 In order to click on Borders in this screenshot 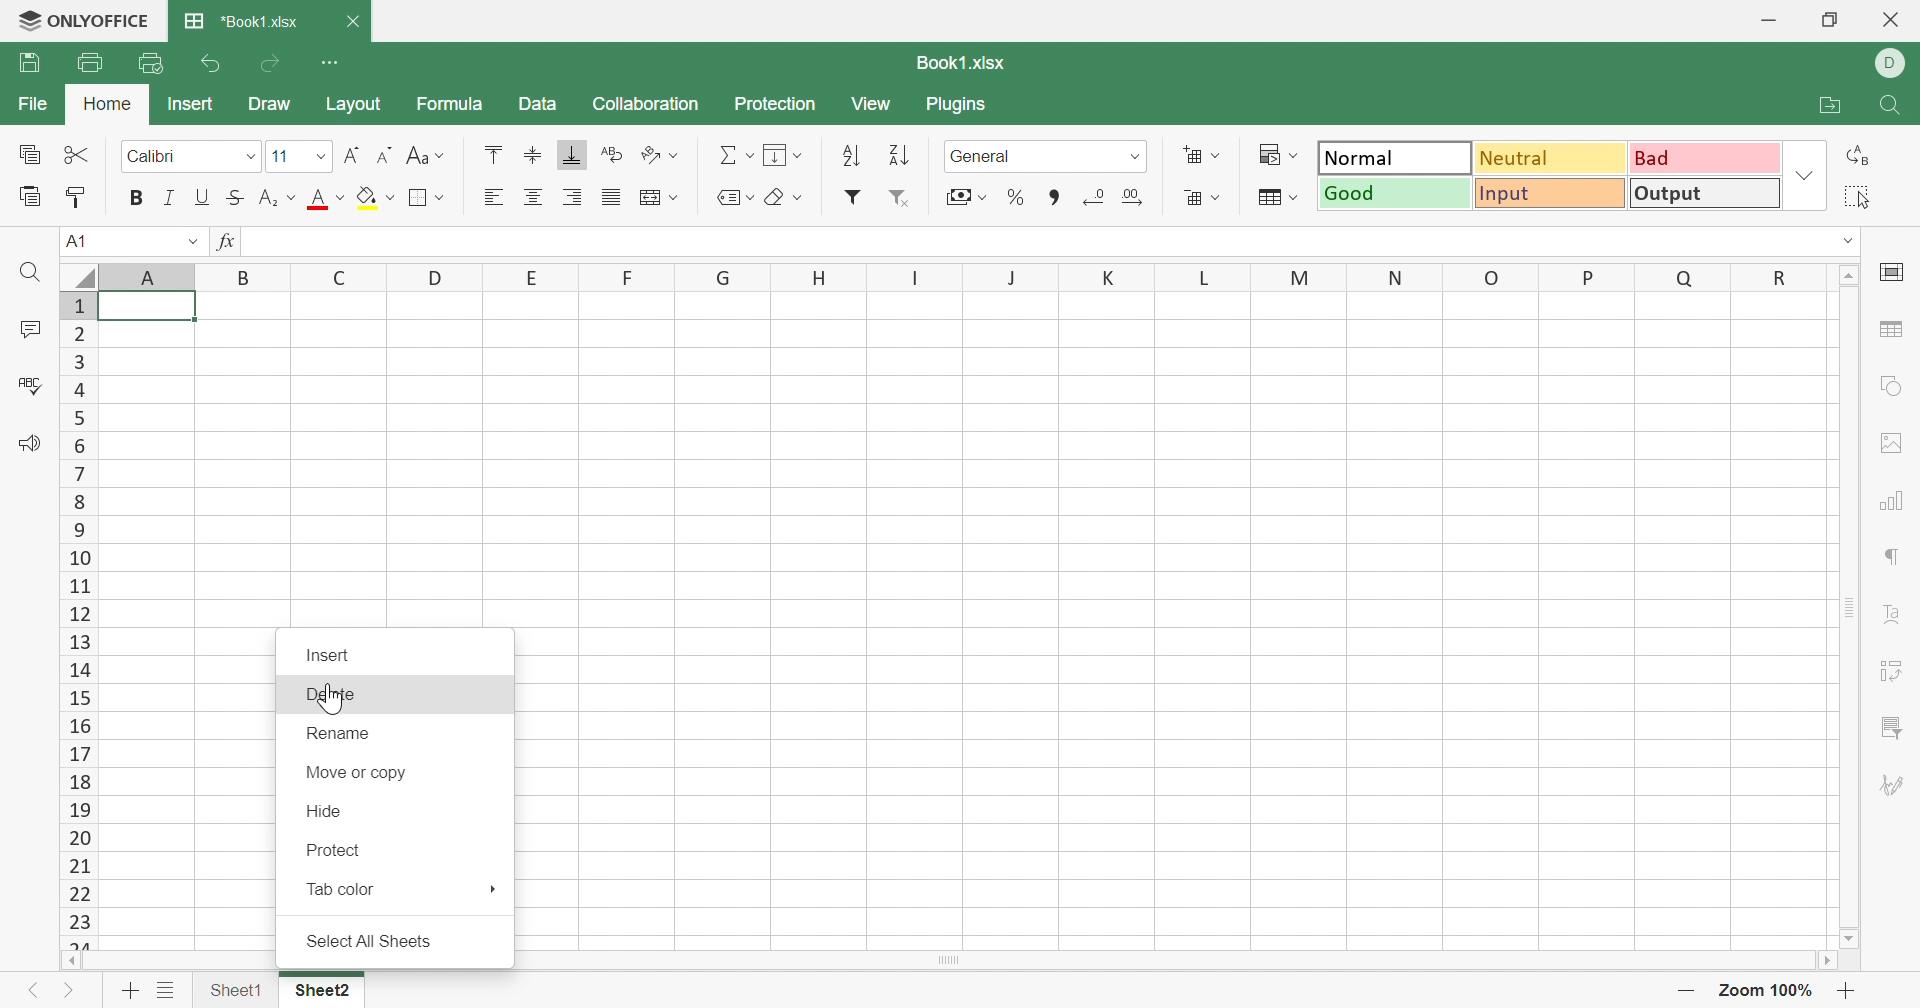, I will do `click(430, 197)`.